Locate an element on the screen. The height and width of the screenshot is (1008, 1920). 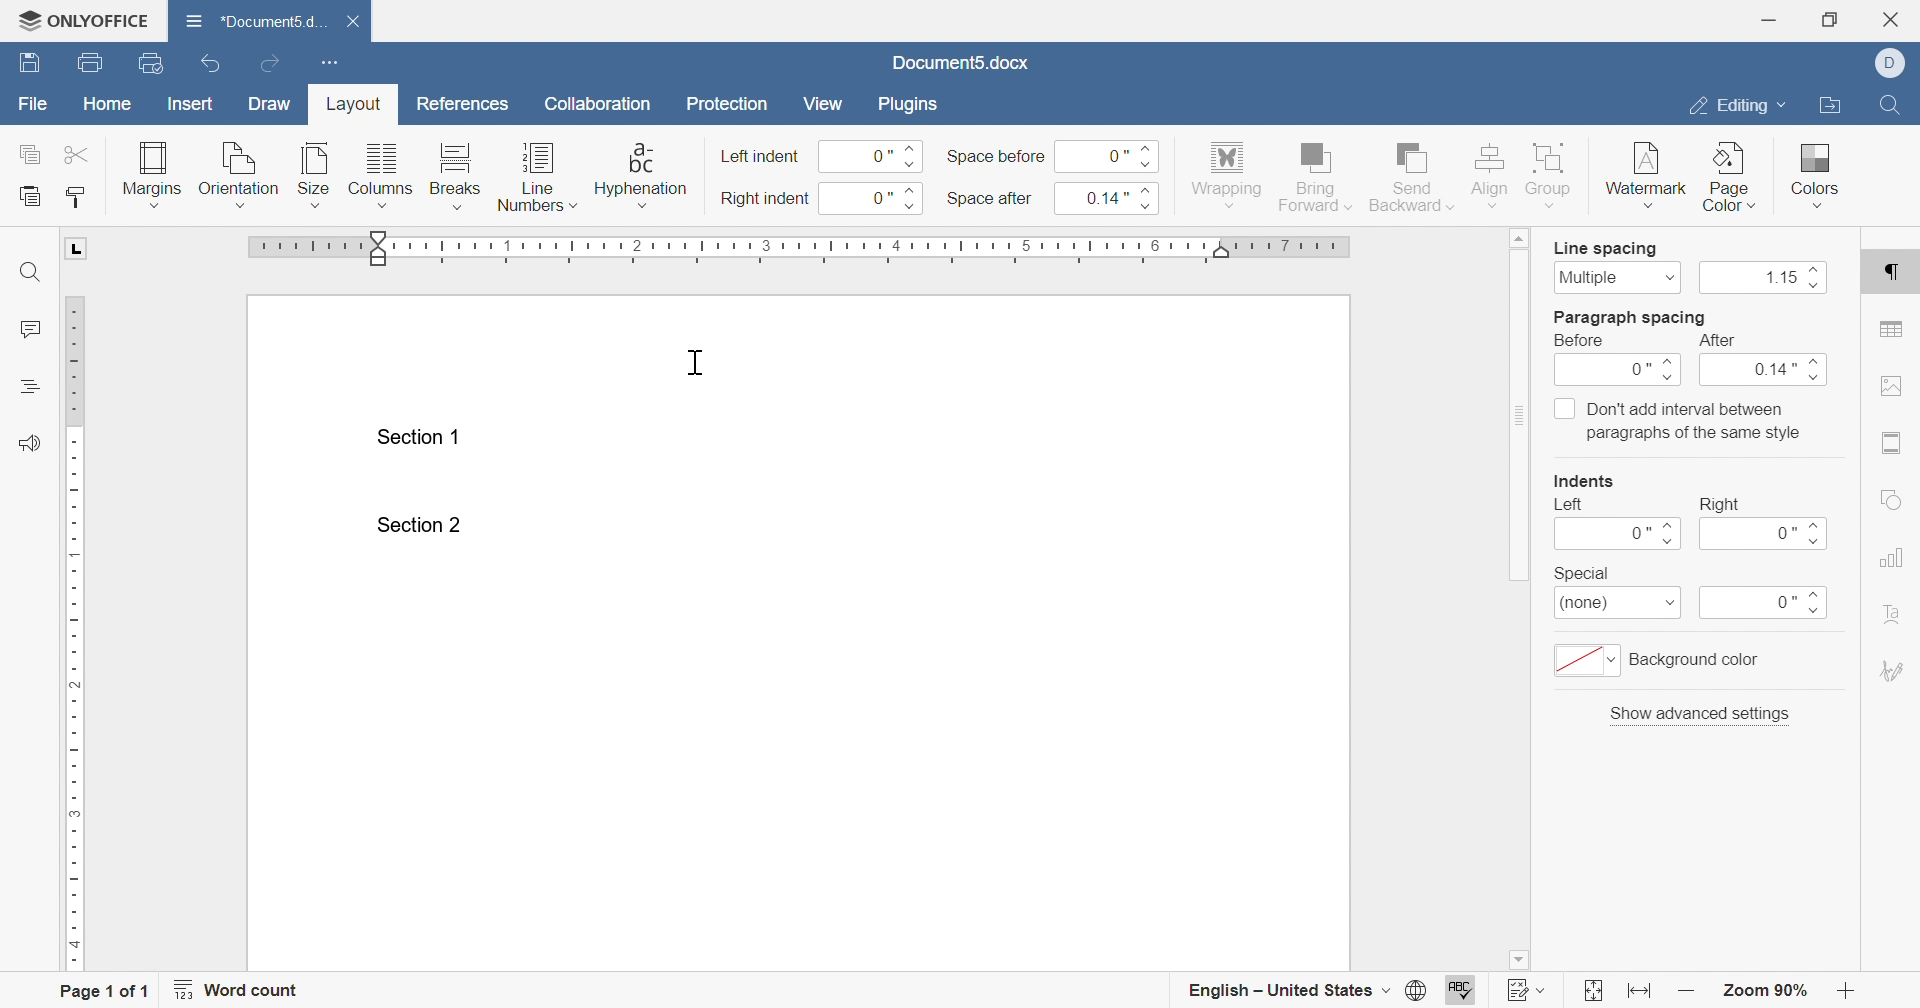
english - united states is located at coordinates (1305, 991).